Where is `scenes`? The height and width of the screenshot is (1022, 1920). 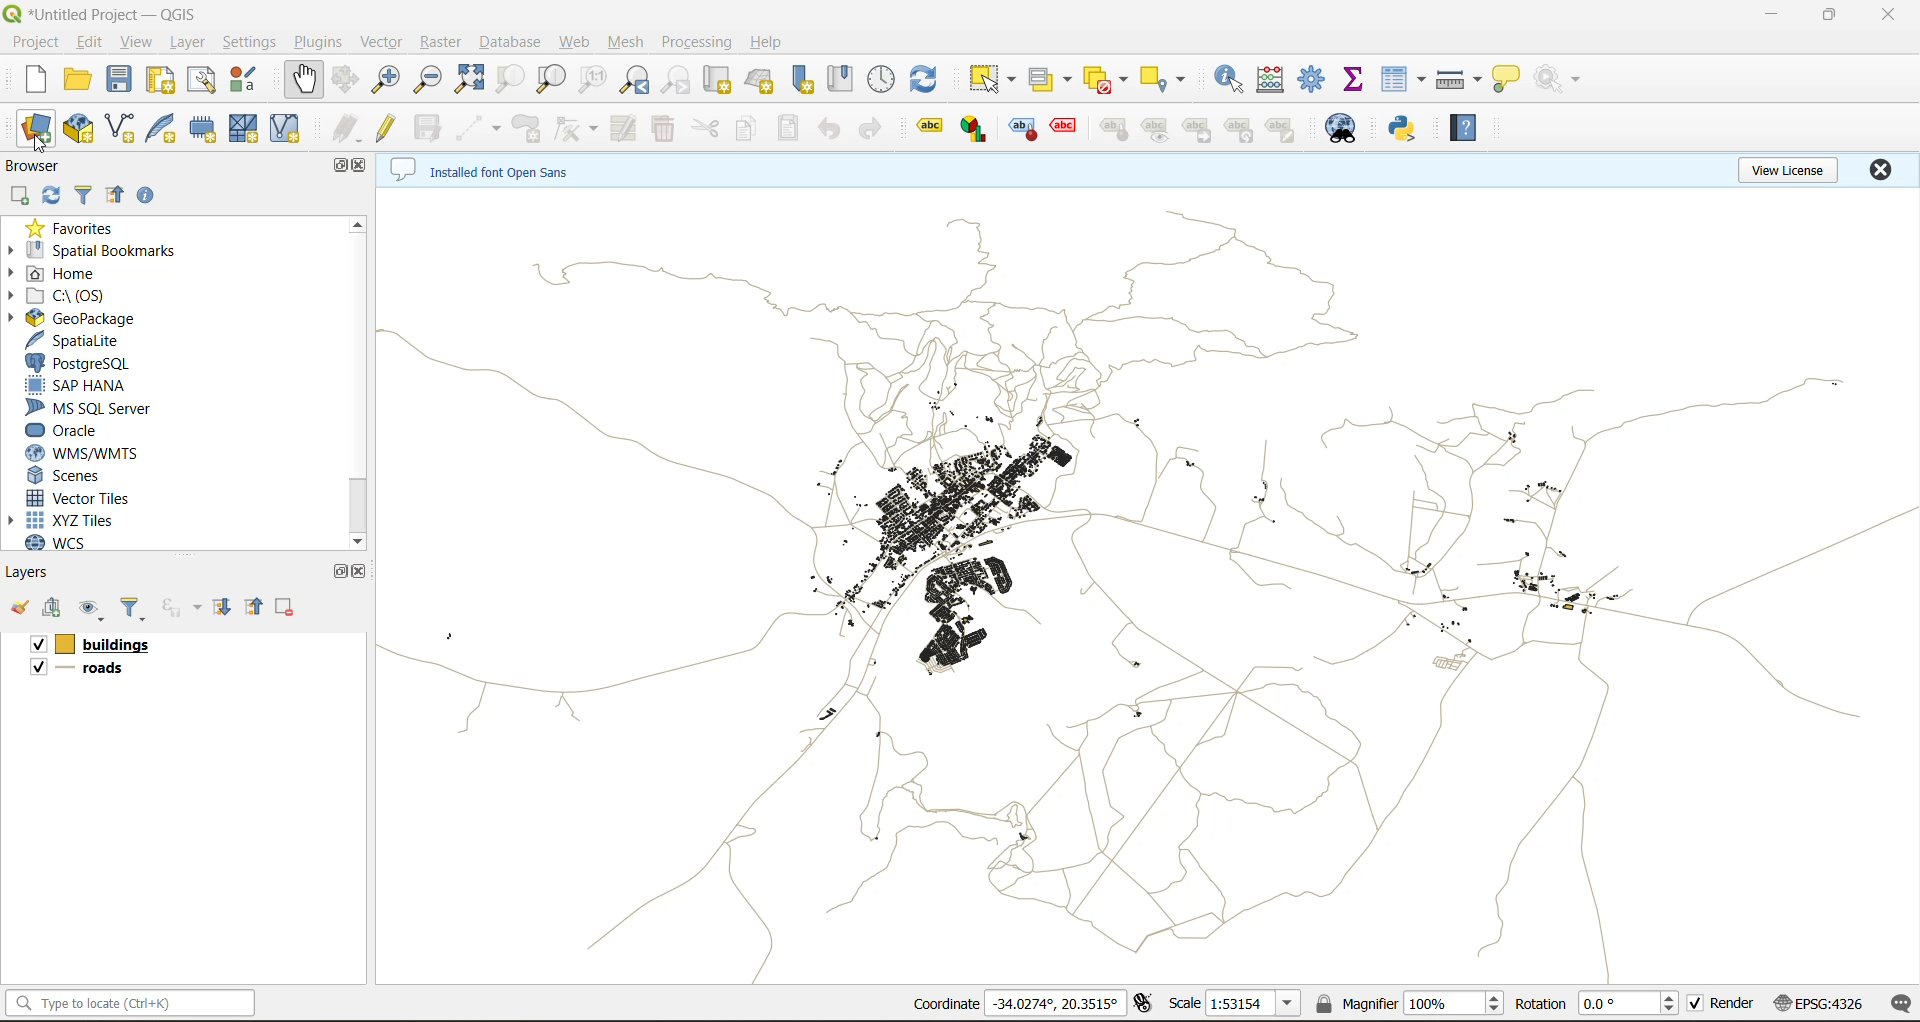
scenes is located at coordinates (66, 476).